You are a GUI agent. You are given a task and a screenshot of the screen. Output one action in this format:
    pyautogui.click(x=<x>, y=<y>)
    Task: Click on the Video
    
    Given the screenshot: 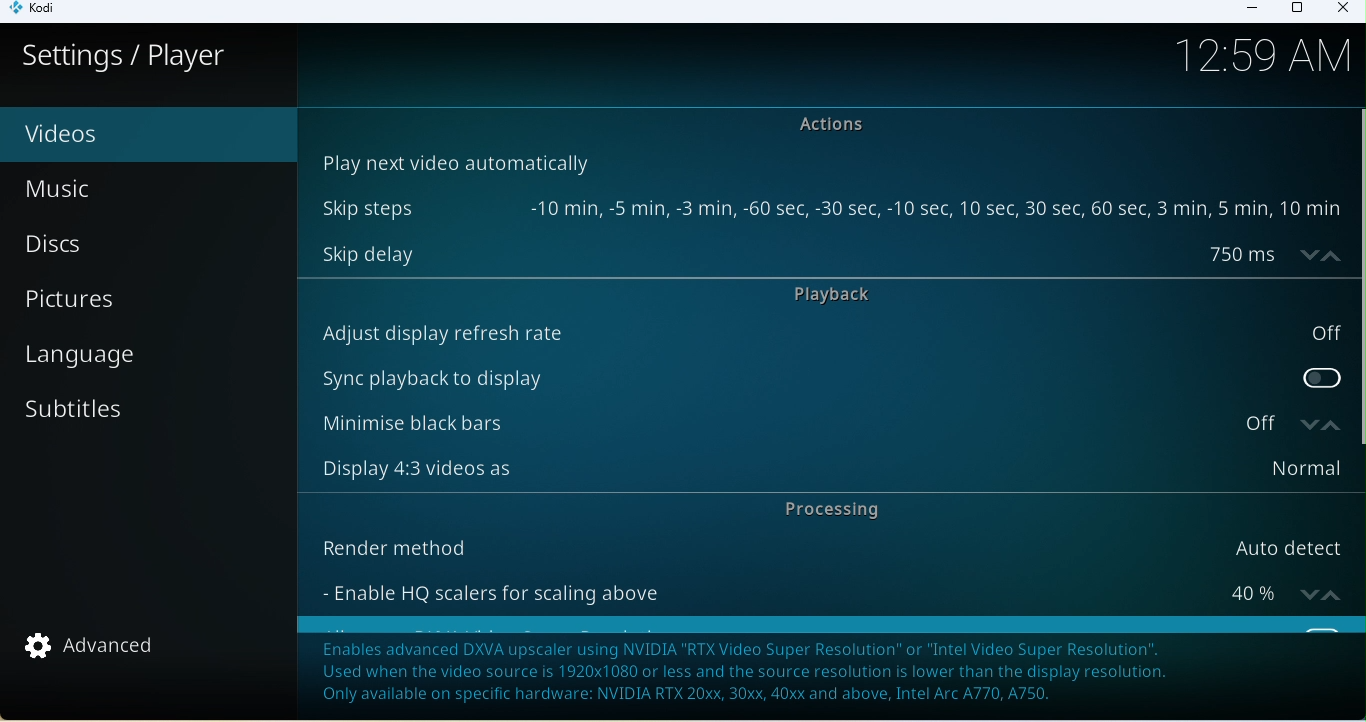 What is the action you would take?
    pyautogui.click(x=115, y=135)
    